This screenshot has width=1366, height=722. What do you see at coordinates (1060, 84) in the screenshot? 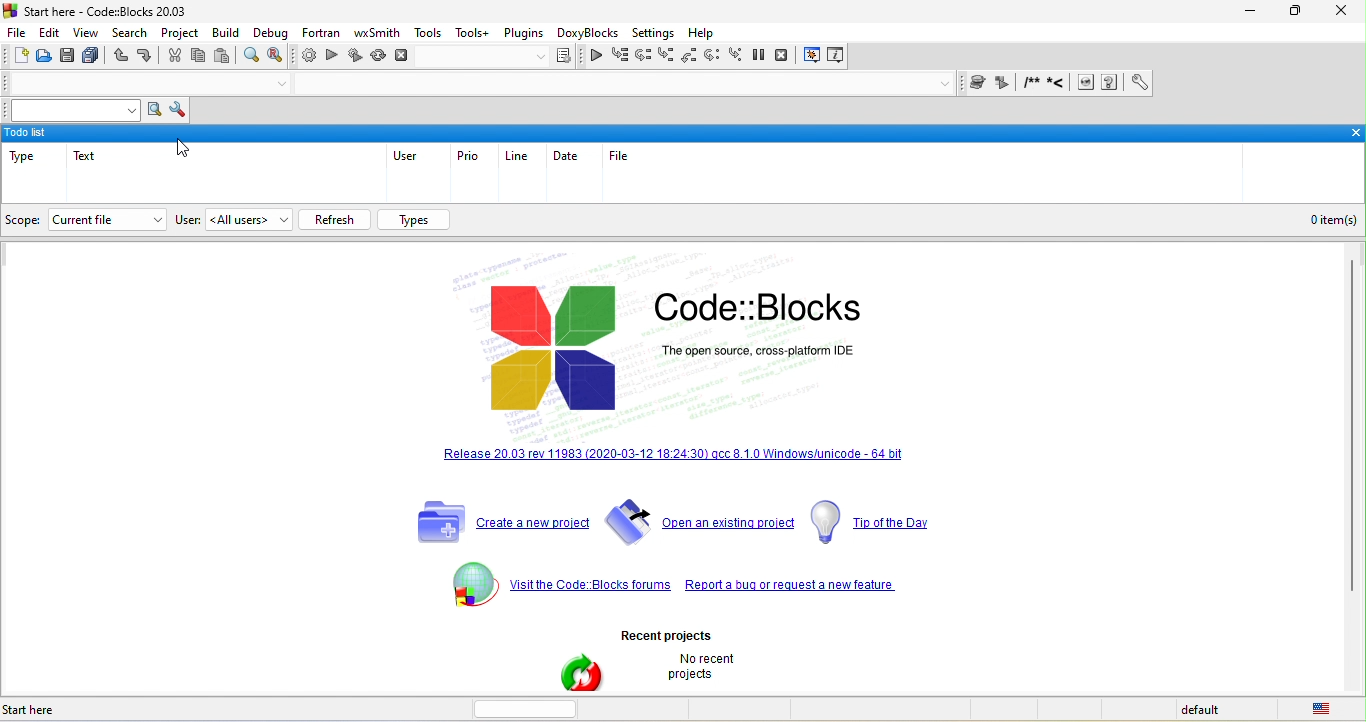
I see `line comment` at bounding box center [1060, 84].